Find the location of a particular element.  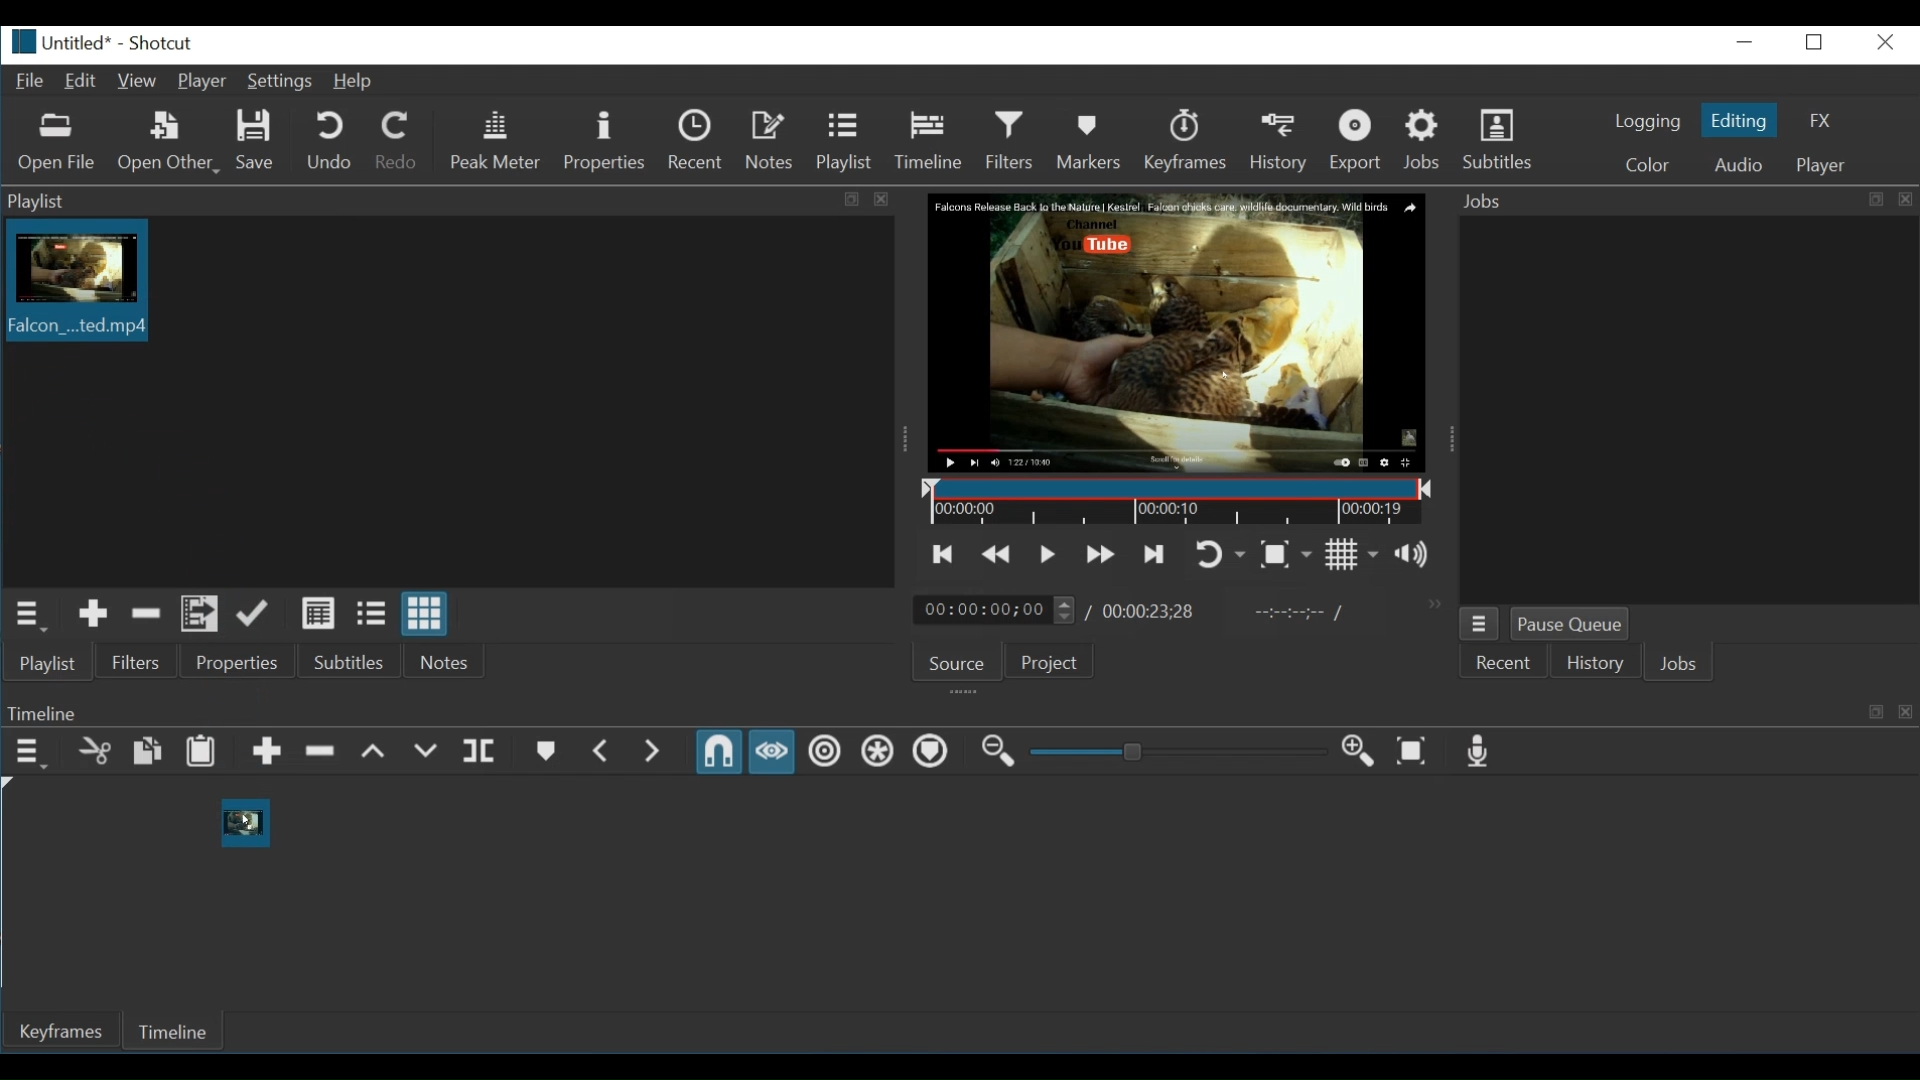

logging is located at coordinates (1648, 122).